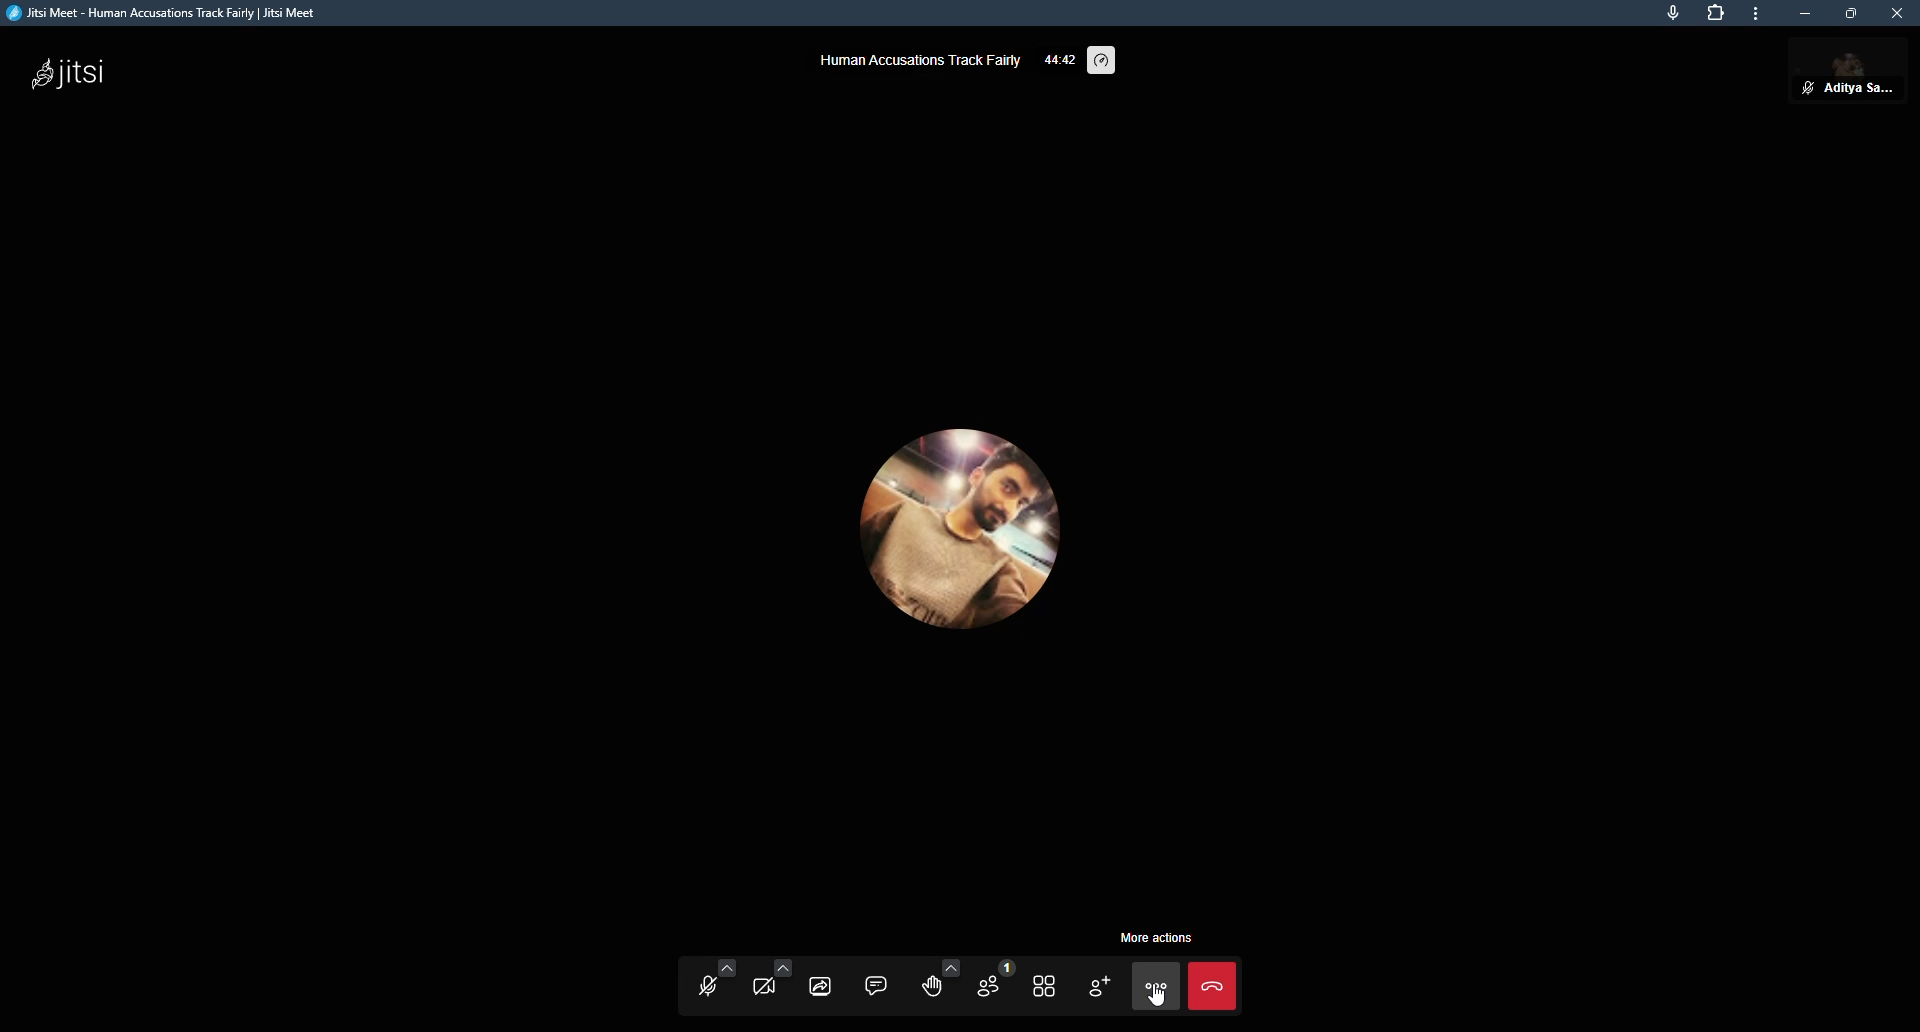 This screenshot has width=1920, height=1032. What do you see at coordinates (1210, 986) in the screenshot?
I see `end call` at bounding box center [1210, 986].